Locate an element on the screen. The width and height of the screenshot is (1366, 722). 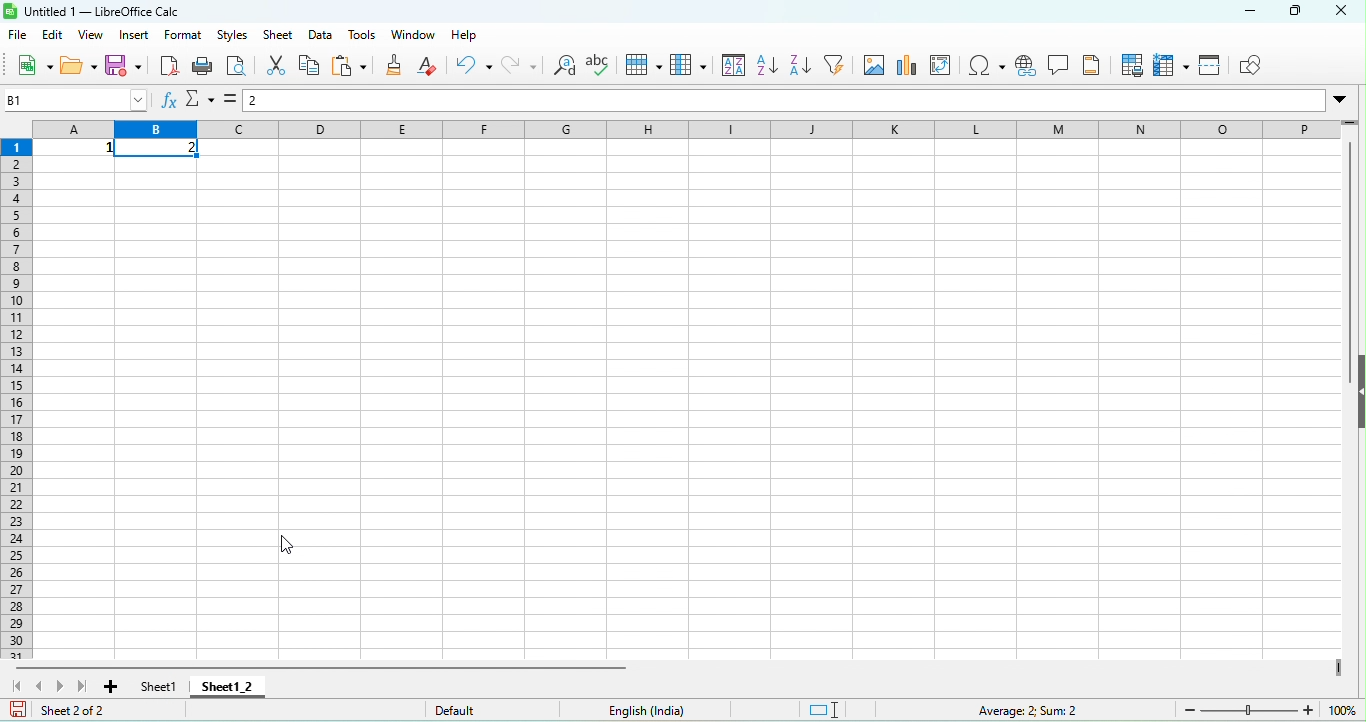
height is located at coordinates (1356, 392).